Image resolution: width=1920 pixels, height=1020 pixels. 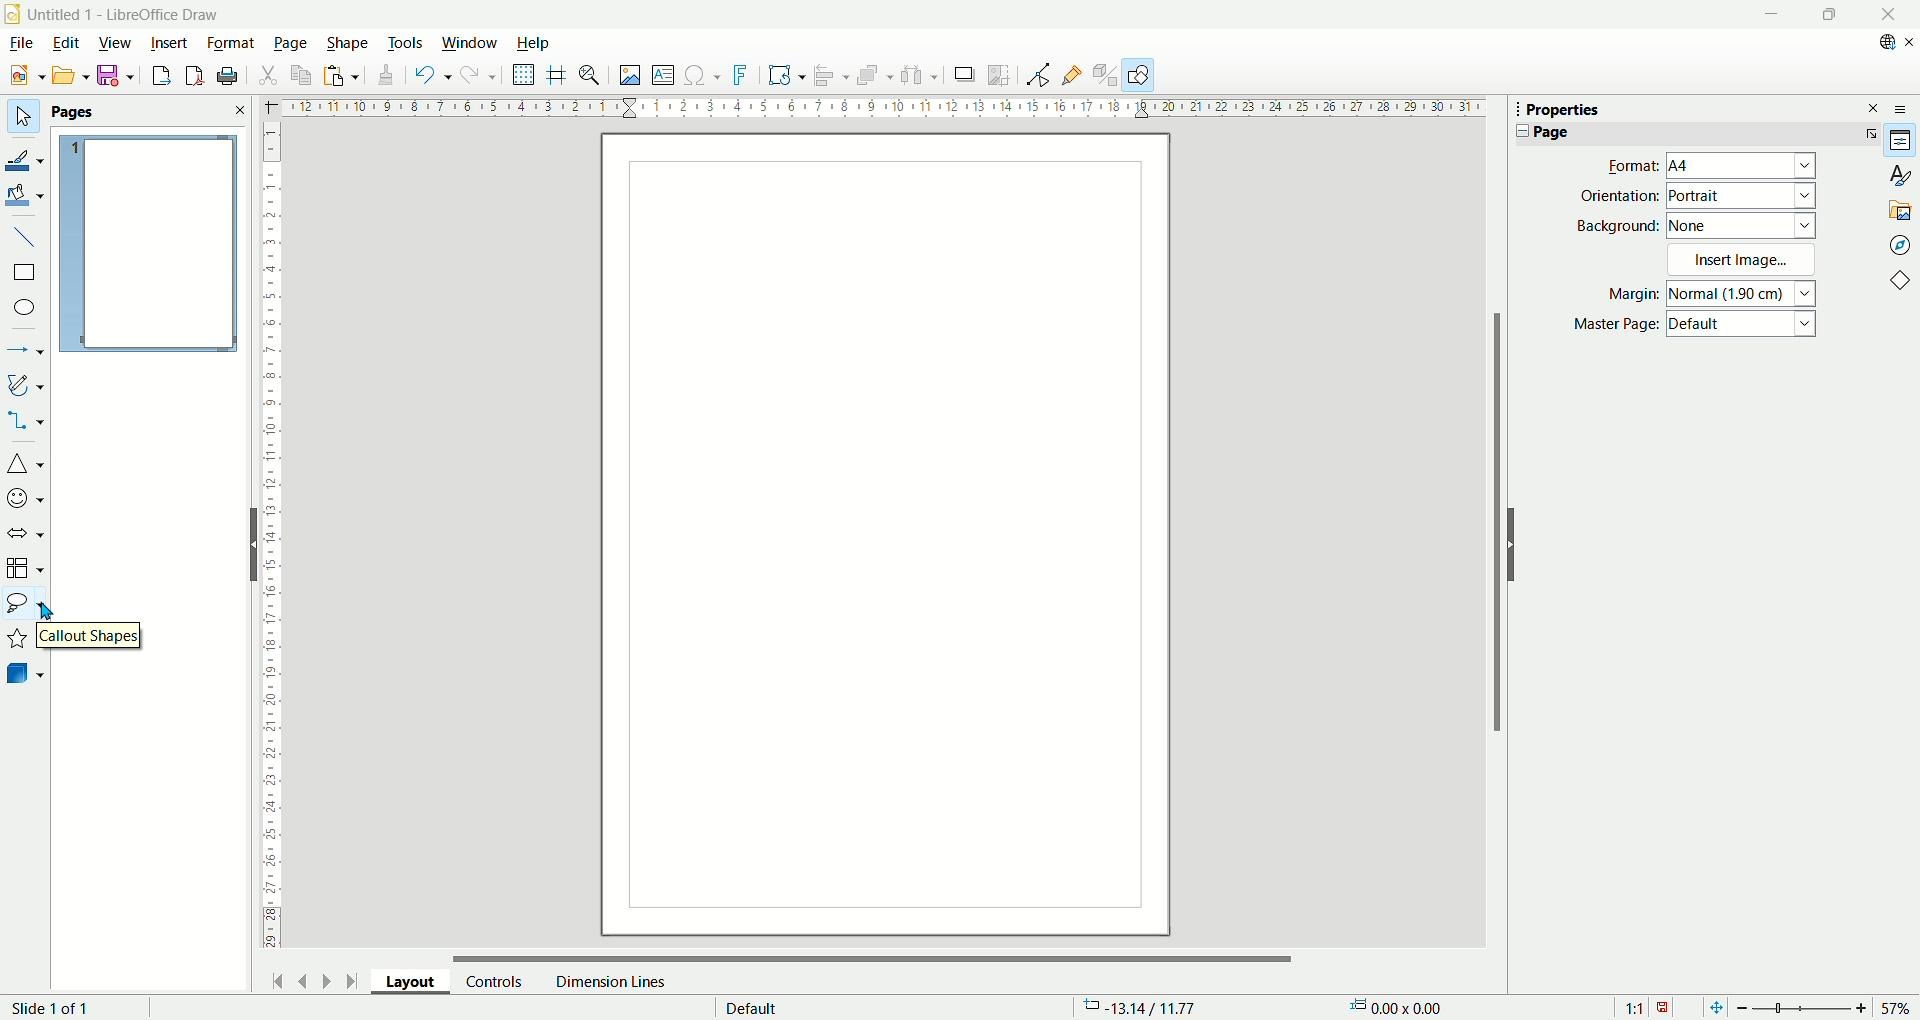 What do you see at coordinates (23, 76) in the screenshot?
I see `new` at bounding box center [23, 76].